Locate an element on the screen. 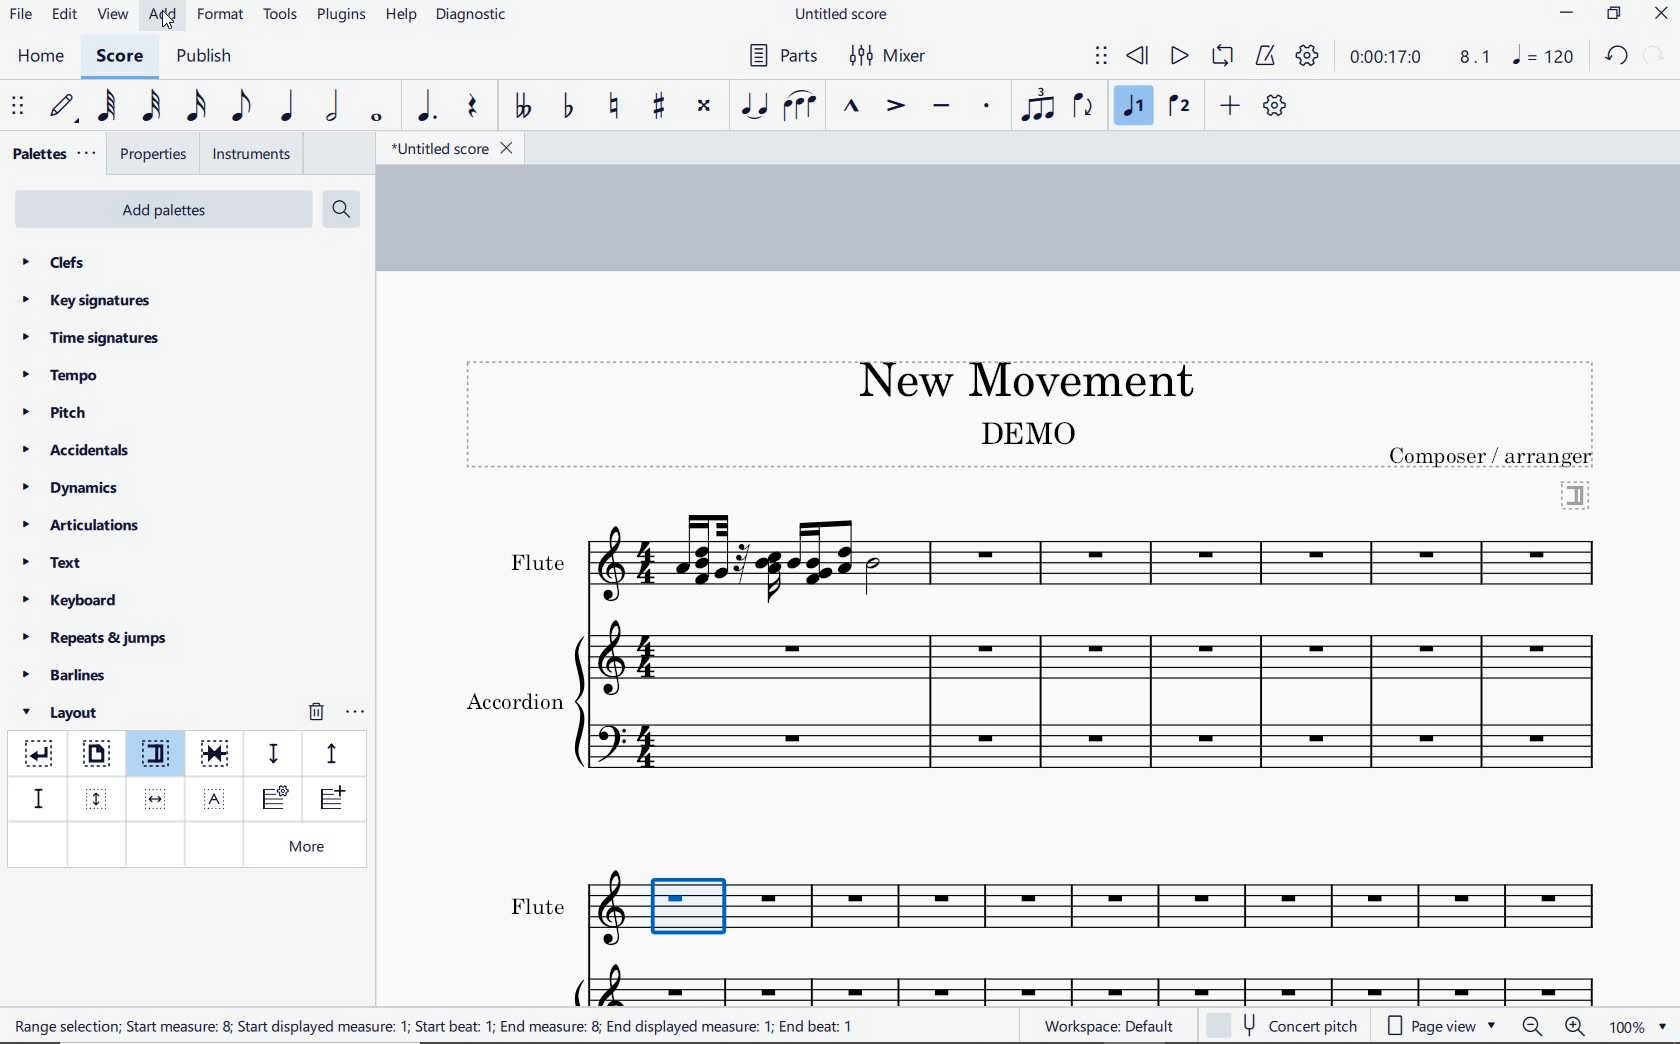 The width and height of the screenshot is (1680, 1044). zoom in is located at coordinates (1579, 1028).